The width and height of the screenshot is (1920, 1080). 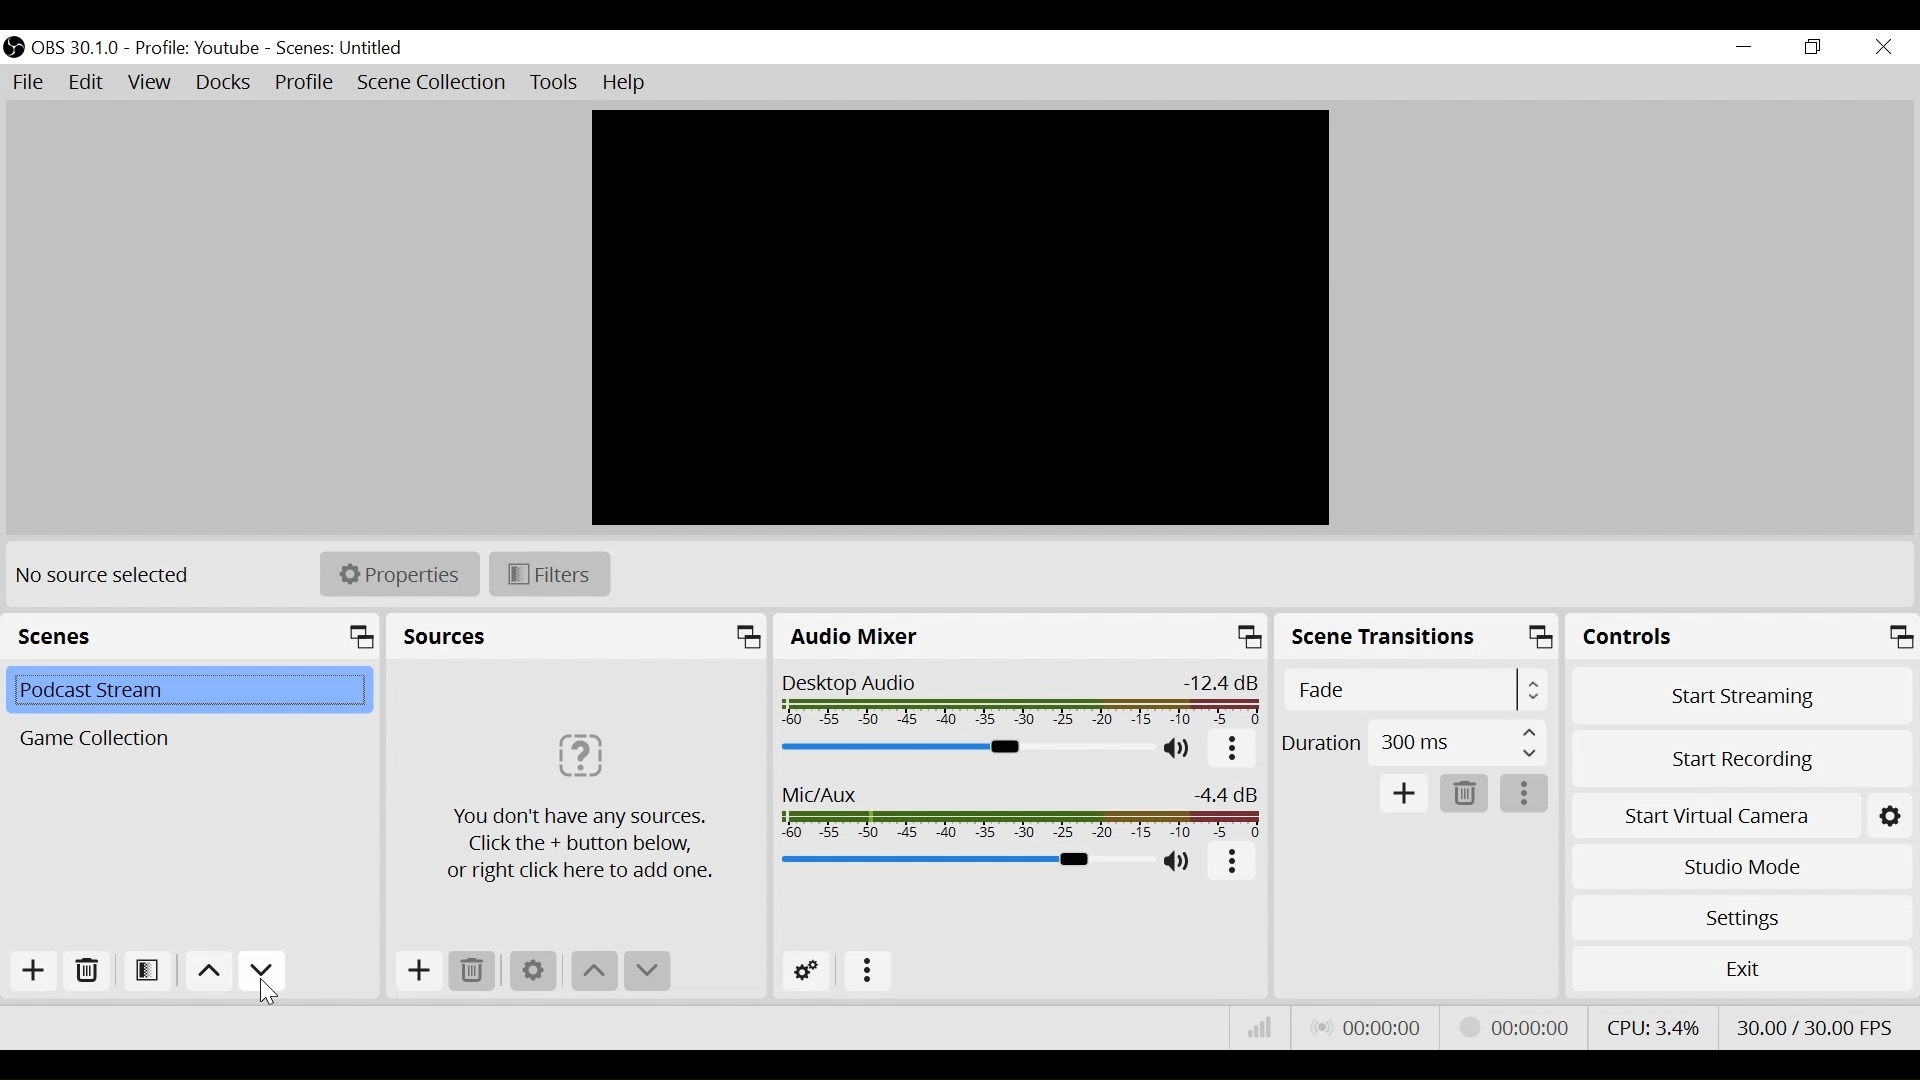 I want to click on Profile , so click(x=201, y=48).